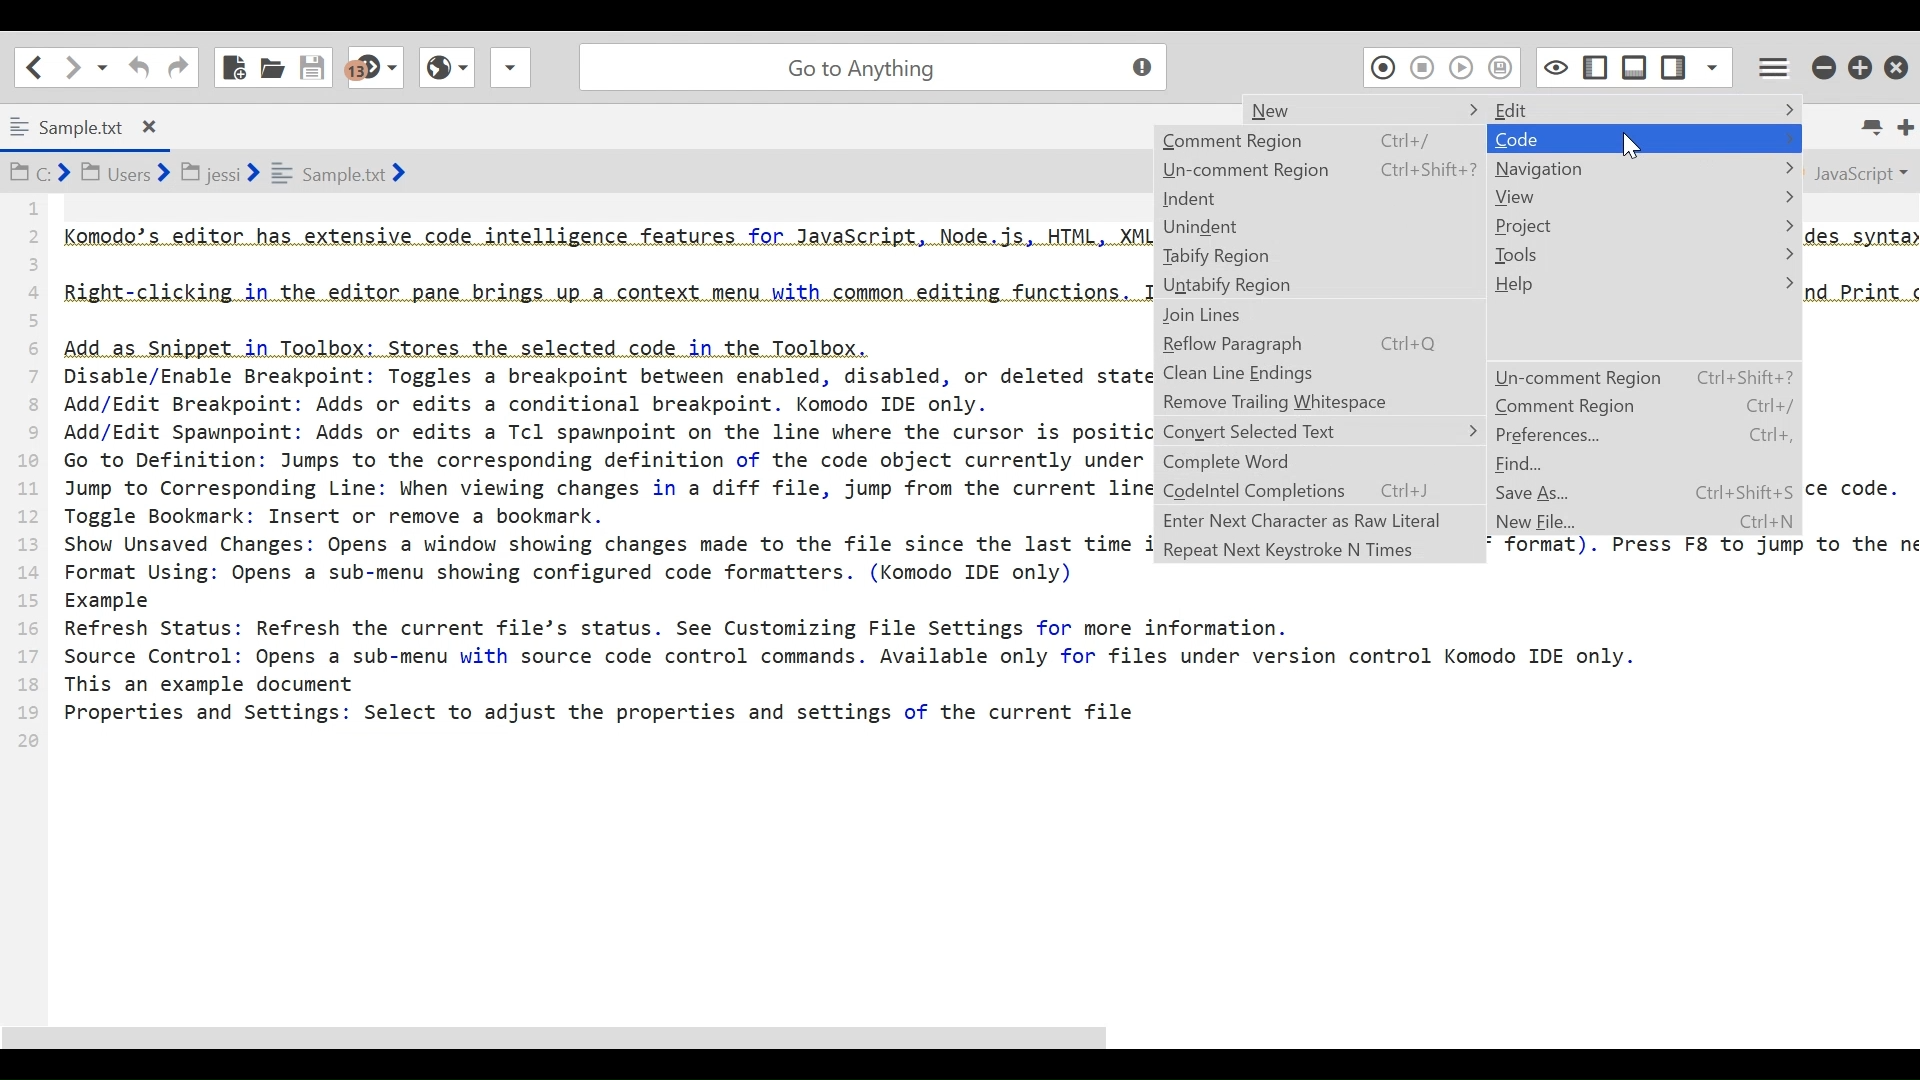  Describe the element at coordinates (1319, 492) in the screenshot. I see `CodeIntel Completions` at that location.